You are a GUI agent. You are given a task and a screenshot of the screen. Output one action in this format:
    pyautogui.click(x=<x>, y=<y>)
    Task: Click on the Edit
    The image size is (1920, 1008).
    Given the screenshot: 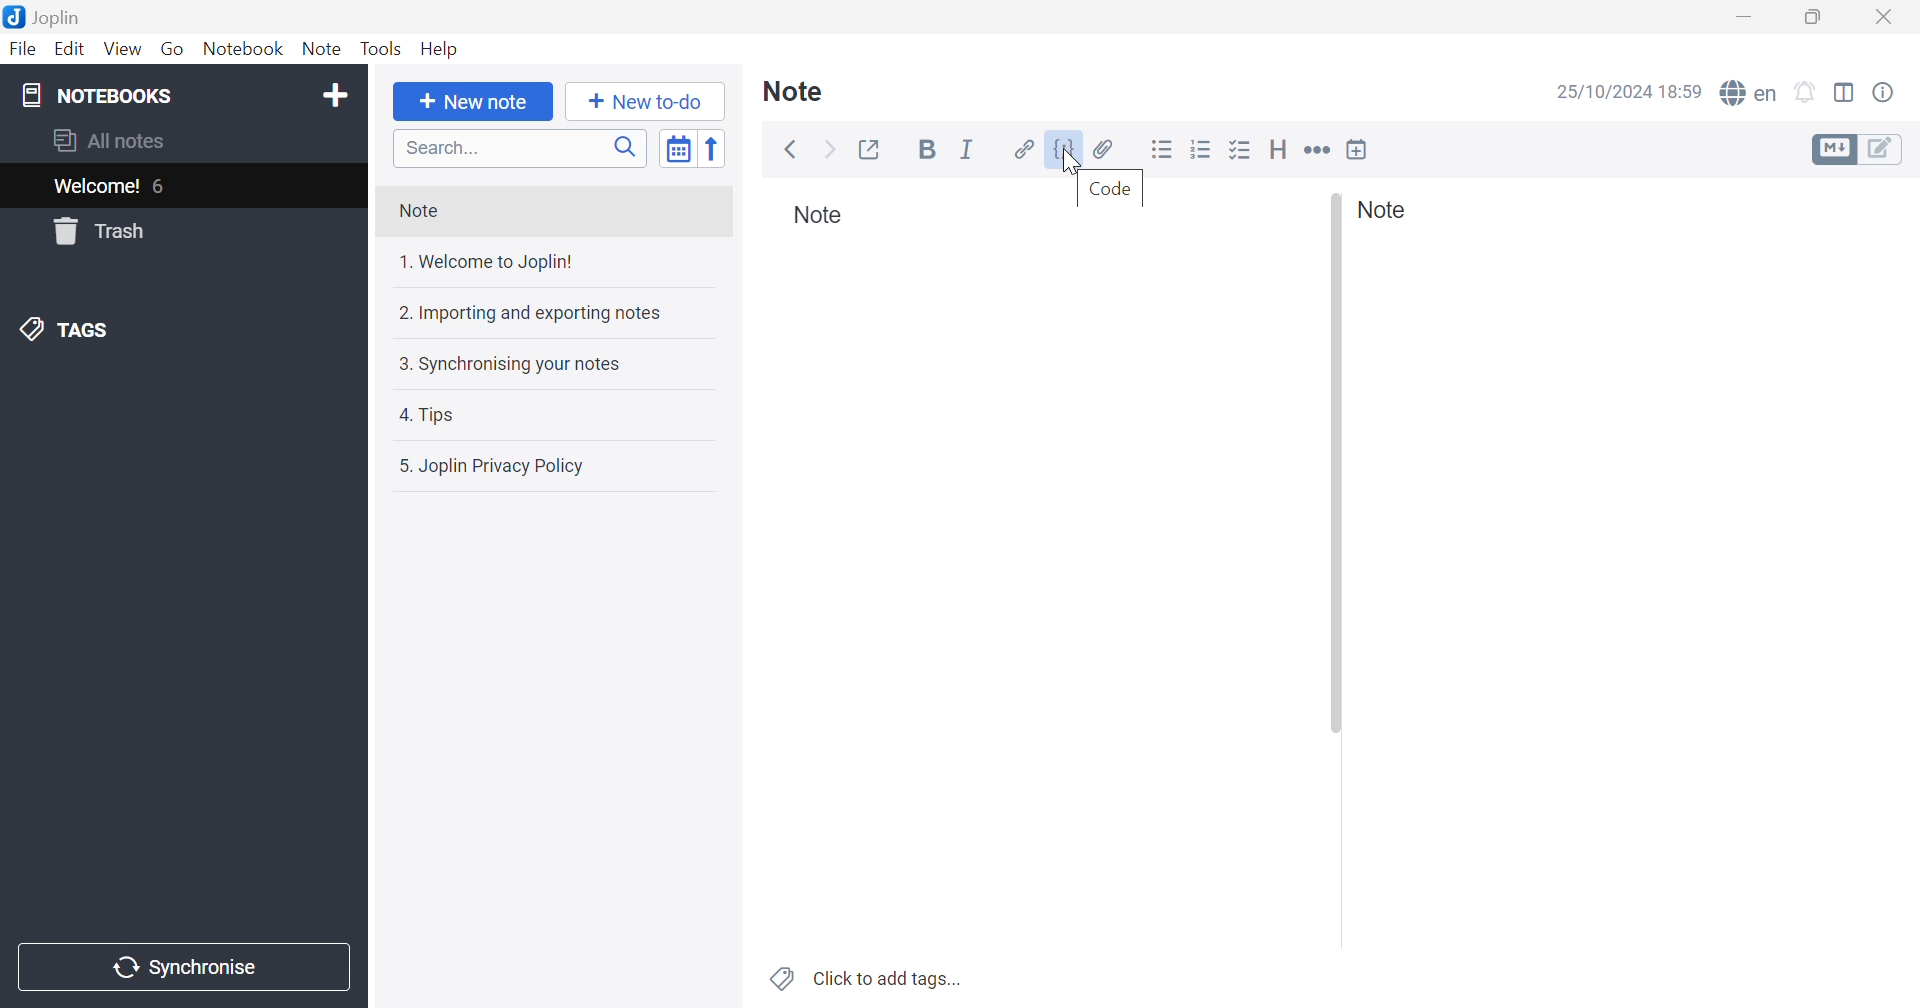 What is the action you would take?
    pyautogui.click(x=67, y=51)
    